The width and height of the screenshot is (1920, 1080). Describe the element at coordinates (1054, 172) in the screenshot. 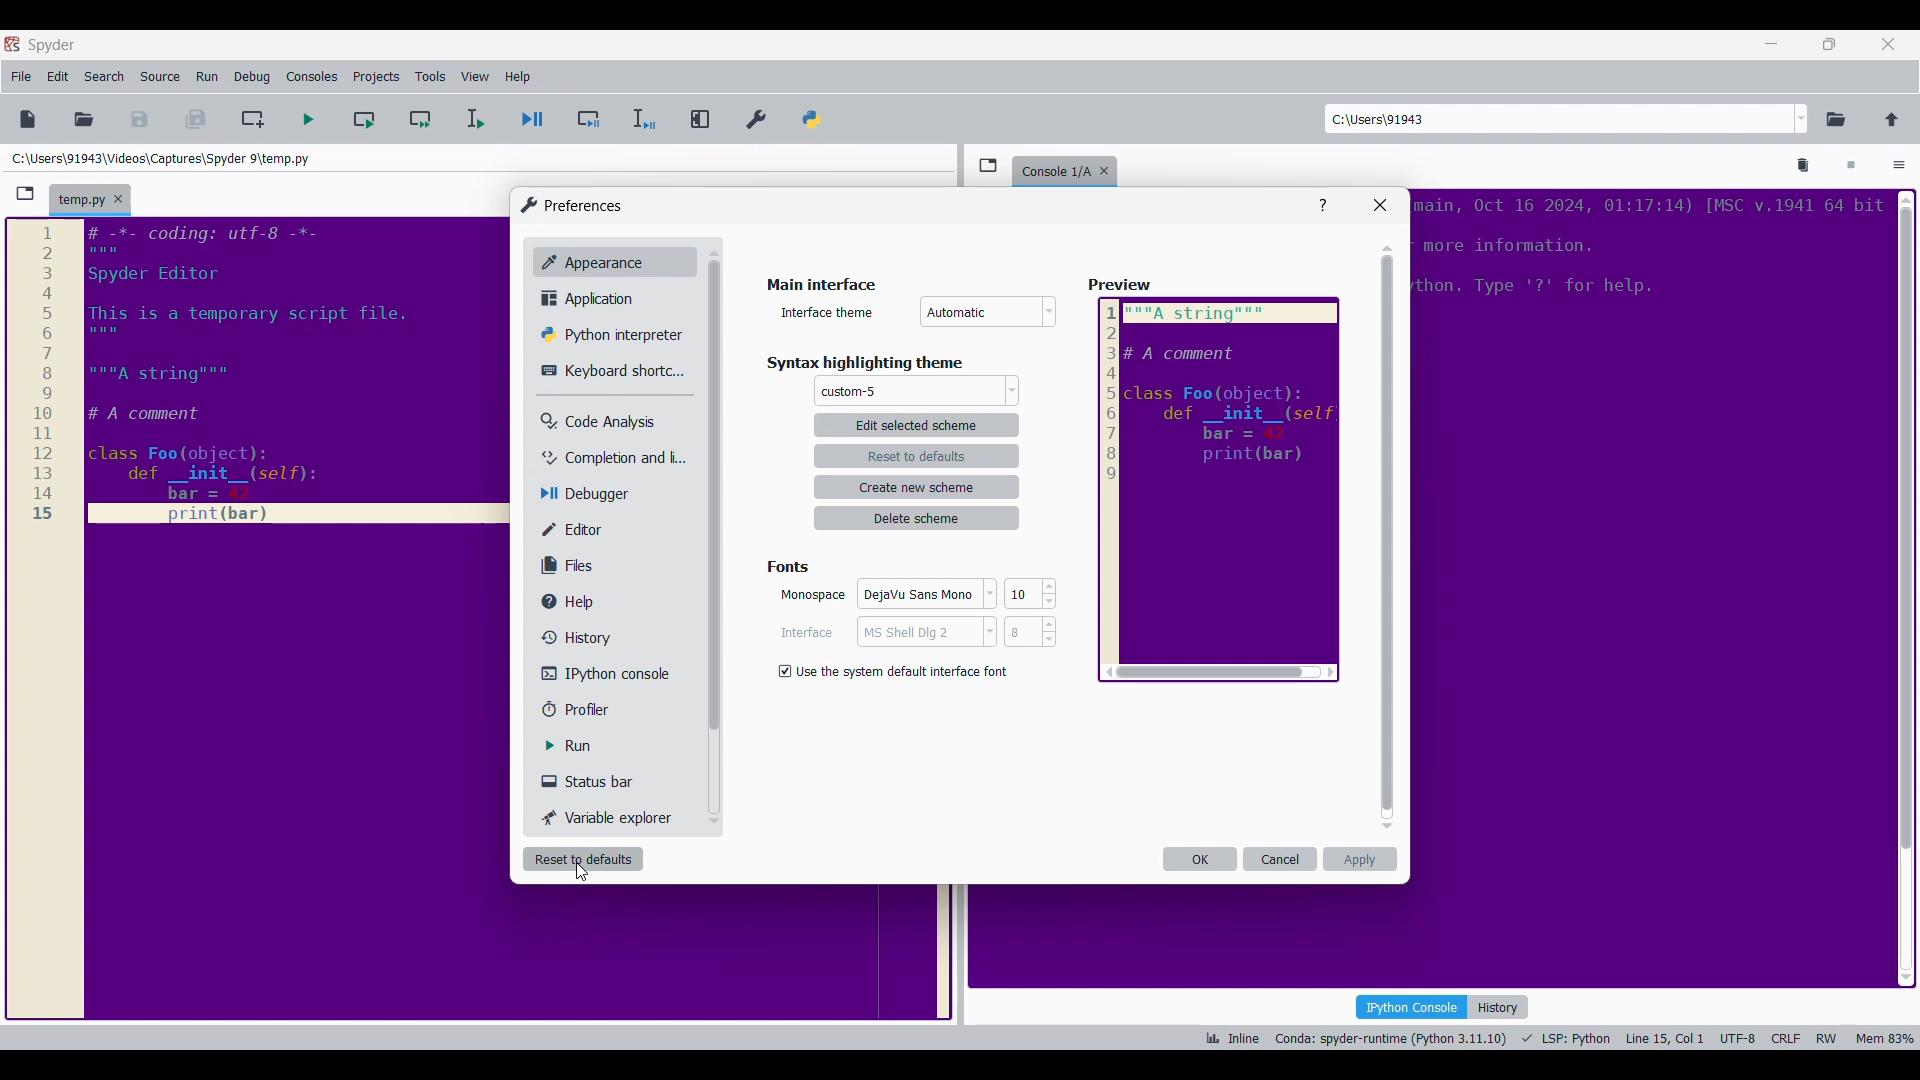

I see `Current tab` at that location.